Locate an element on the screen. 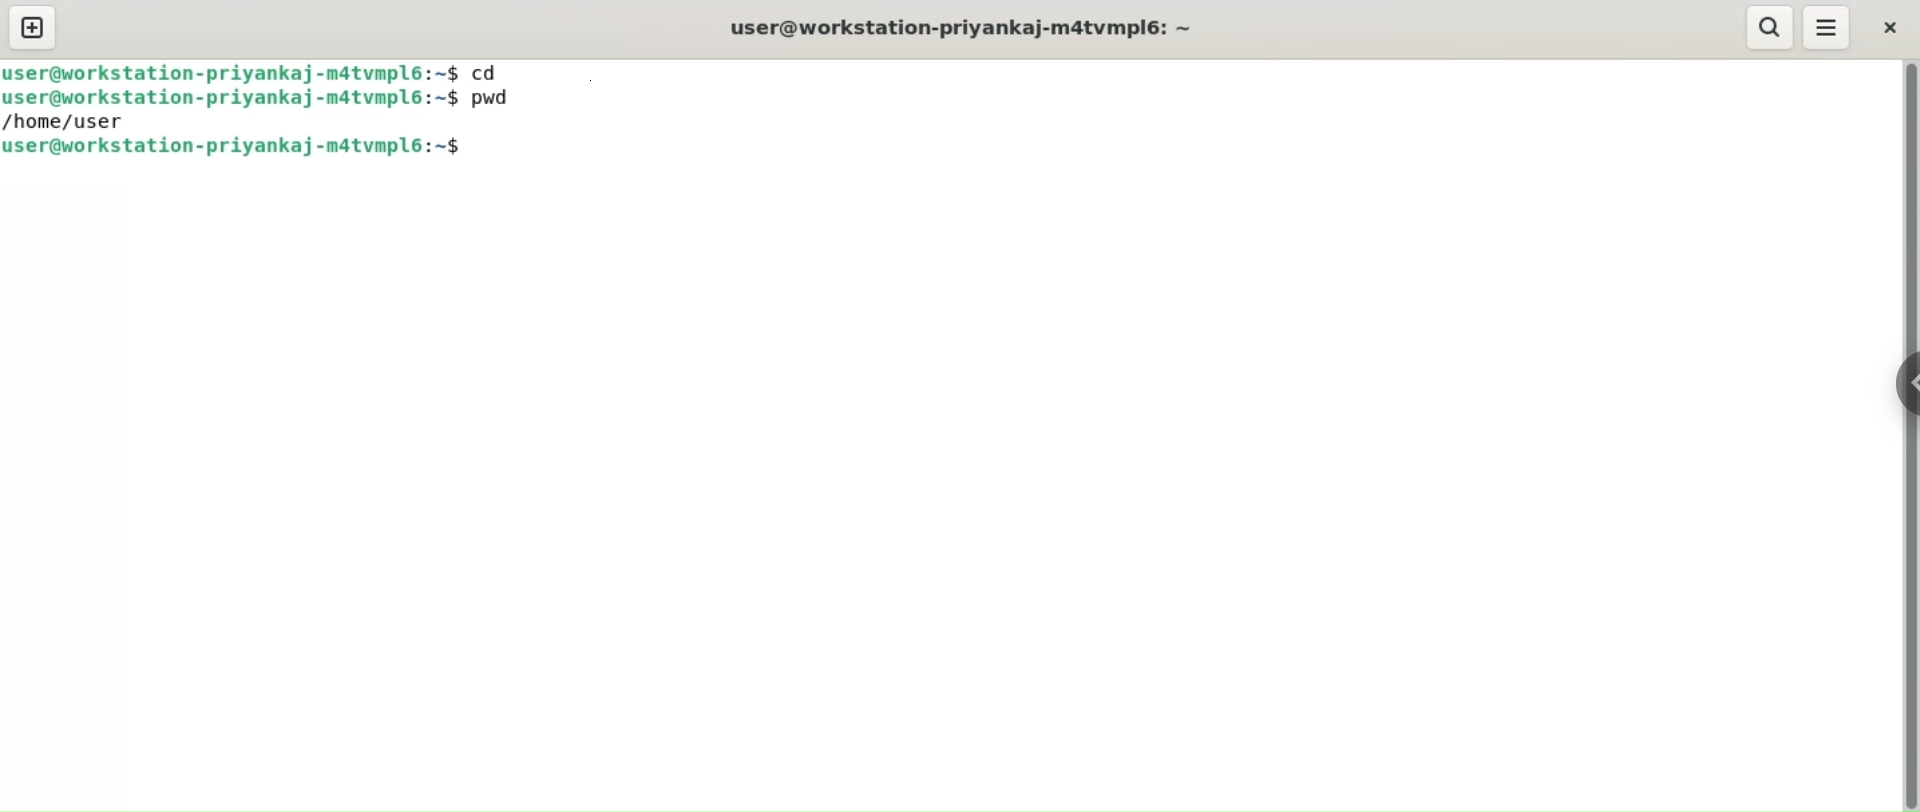 This screenshot has height=812, width=1920. user@workstation-priyankaj-m4atvmpl6:~ is located at coordinates (969, 28).